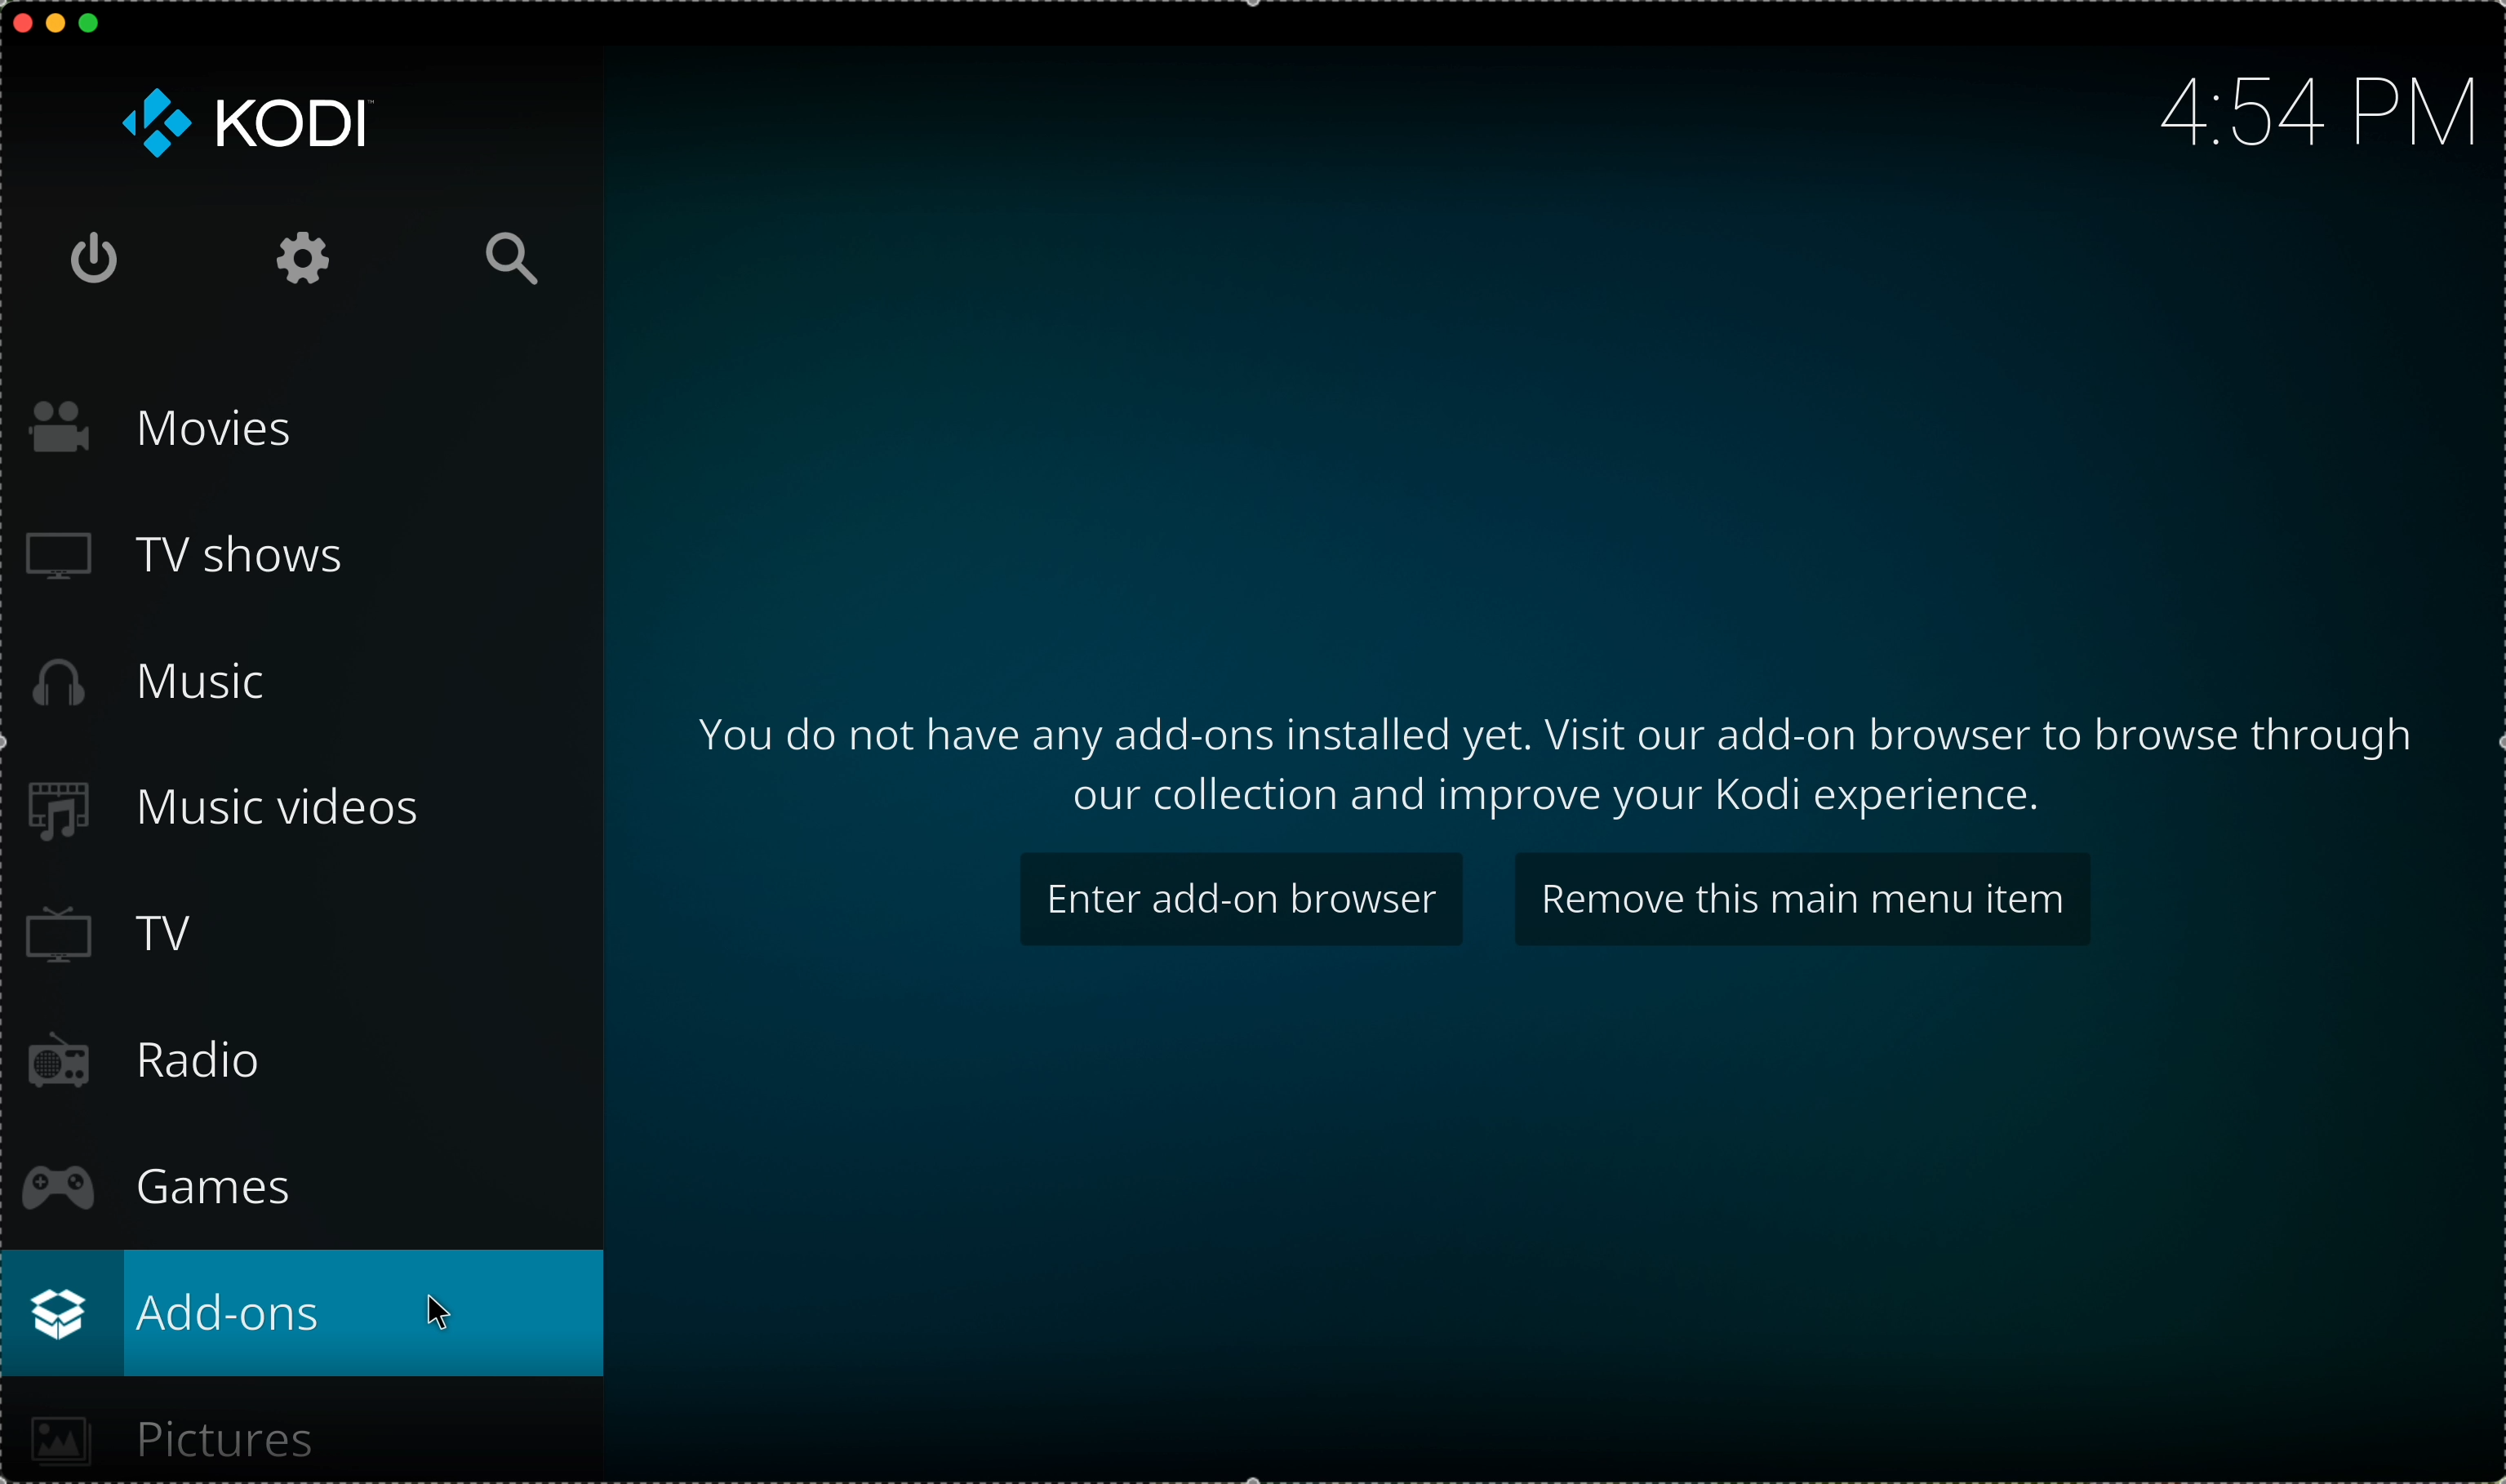 The width and height of the screenshot is (2506, 1484). I want to click on pictures, so click(169, 1442).